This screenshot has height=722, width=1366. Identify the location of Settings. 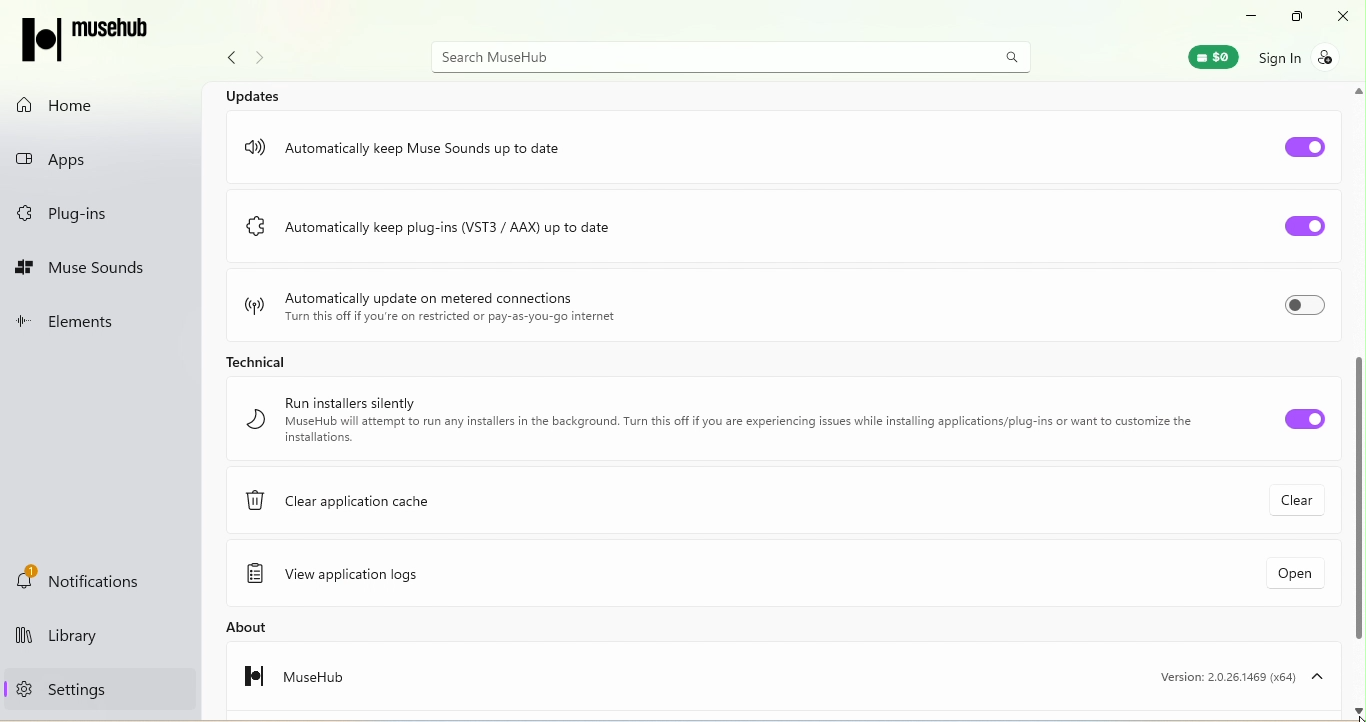
(56, 688).